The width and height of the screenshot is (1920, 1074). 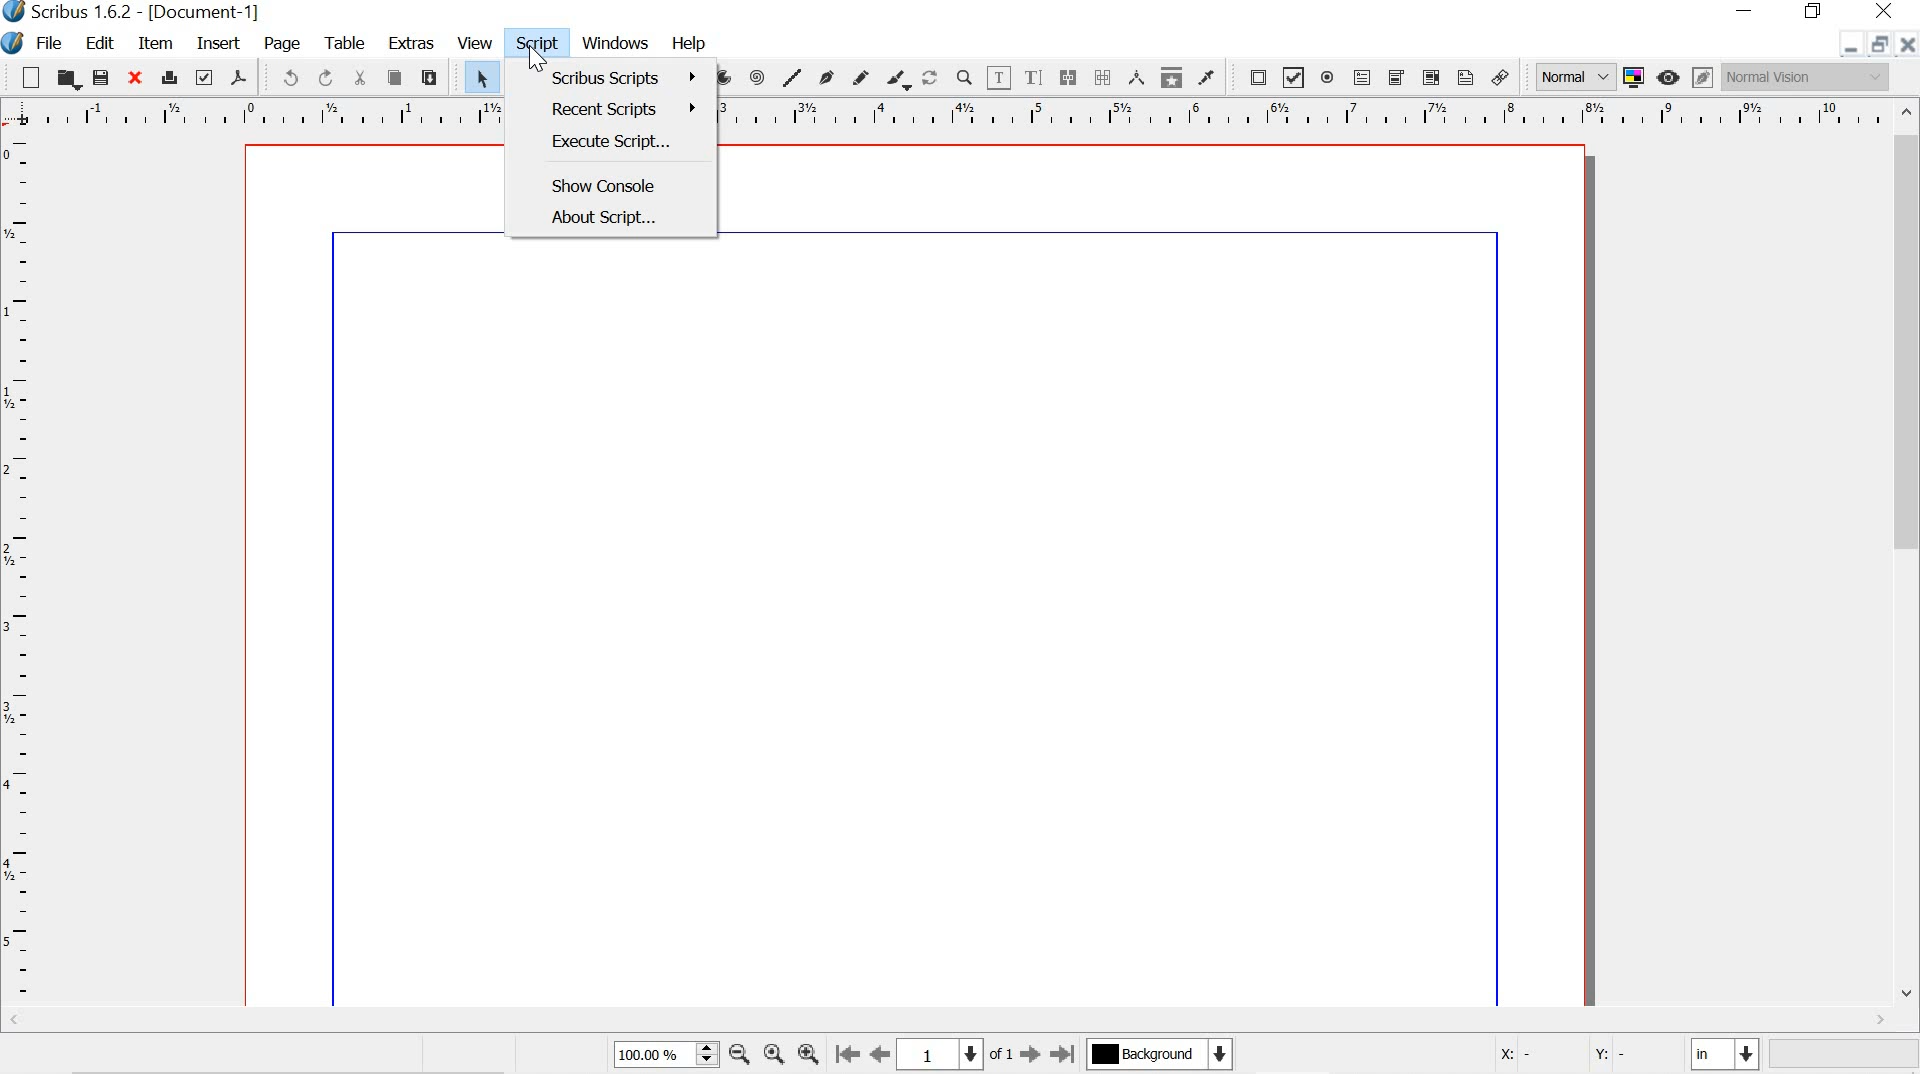 What do you see at coordinates (284, 78) in the screenshot?
I see `undo` at bounding box center [284, 78].